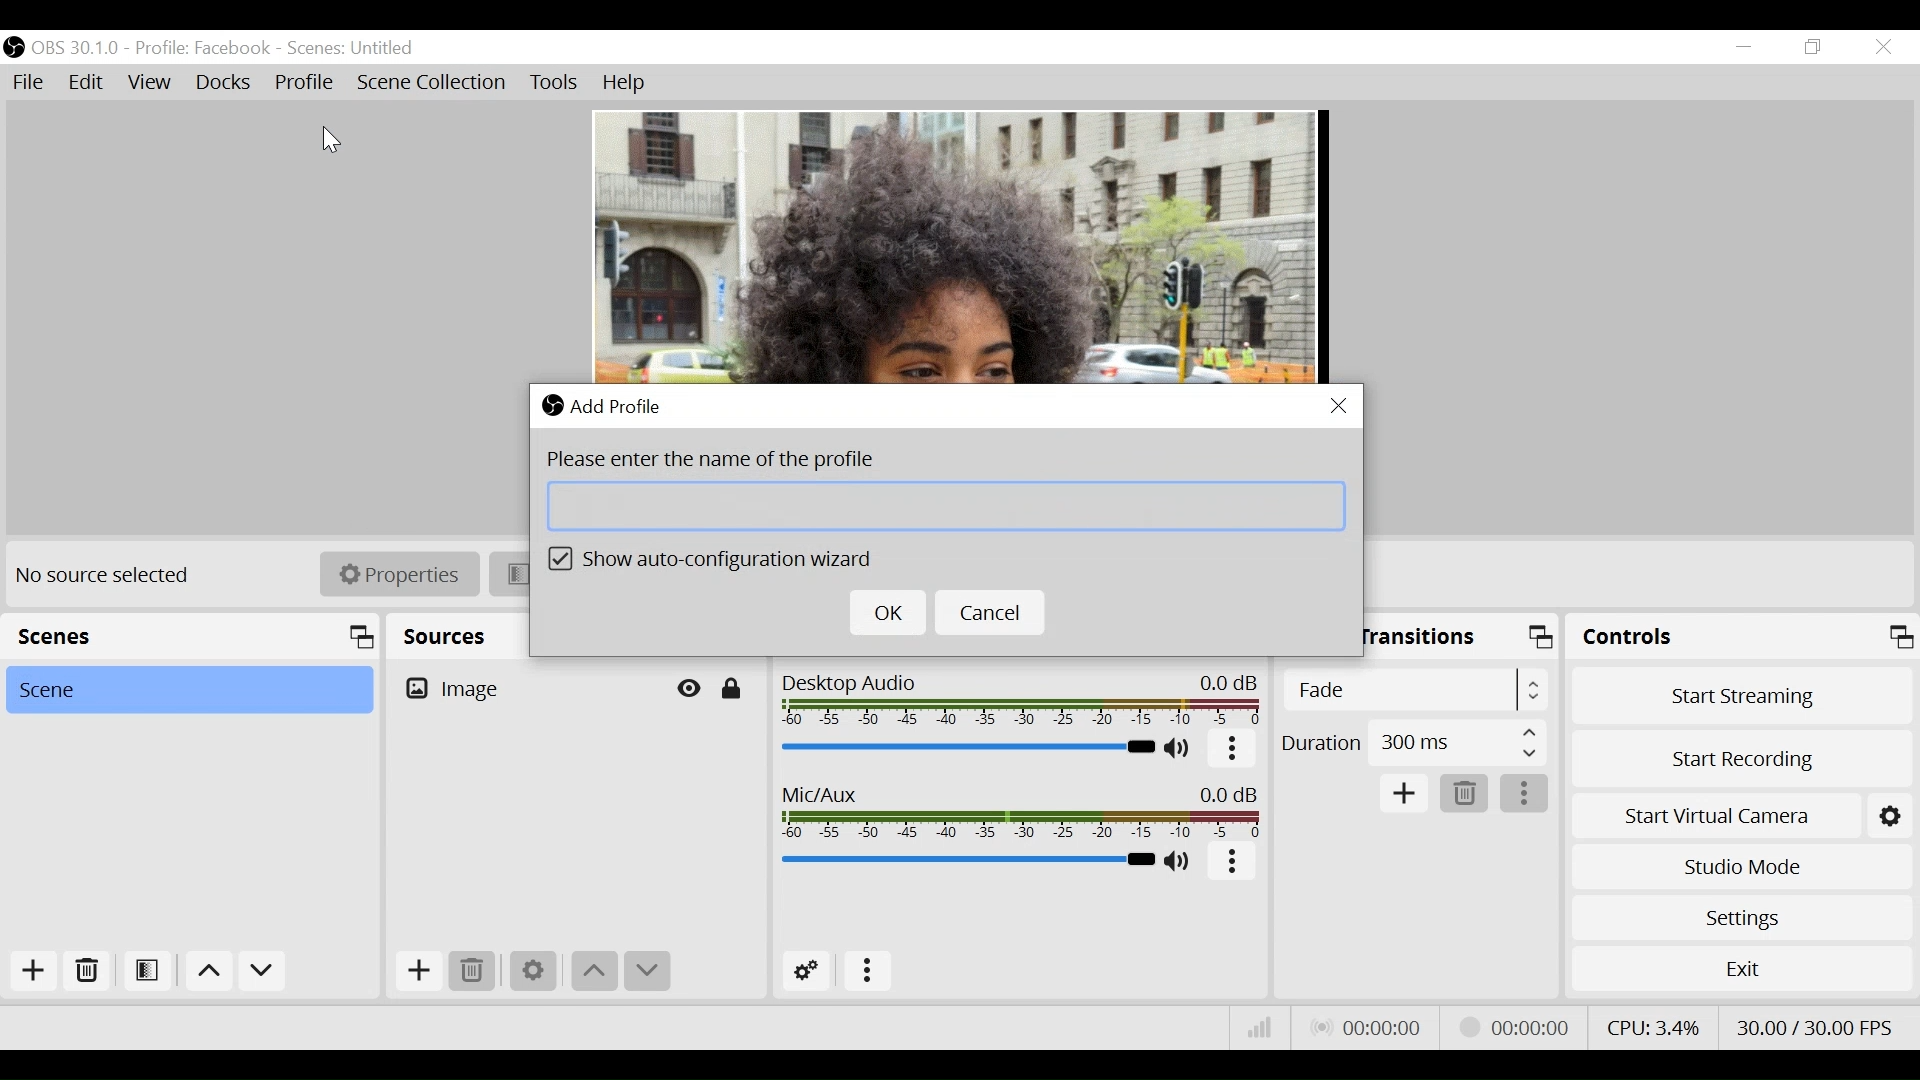  What do you see at coordinates (1465, 792) in the screenshot?
I see `Delete` at bounding box center [1465, 792].